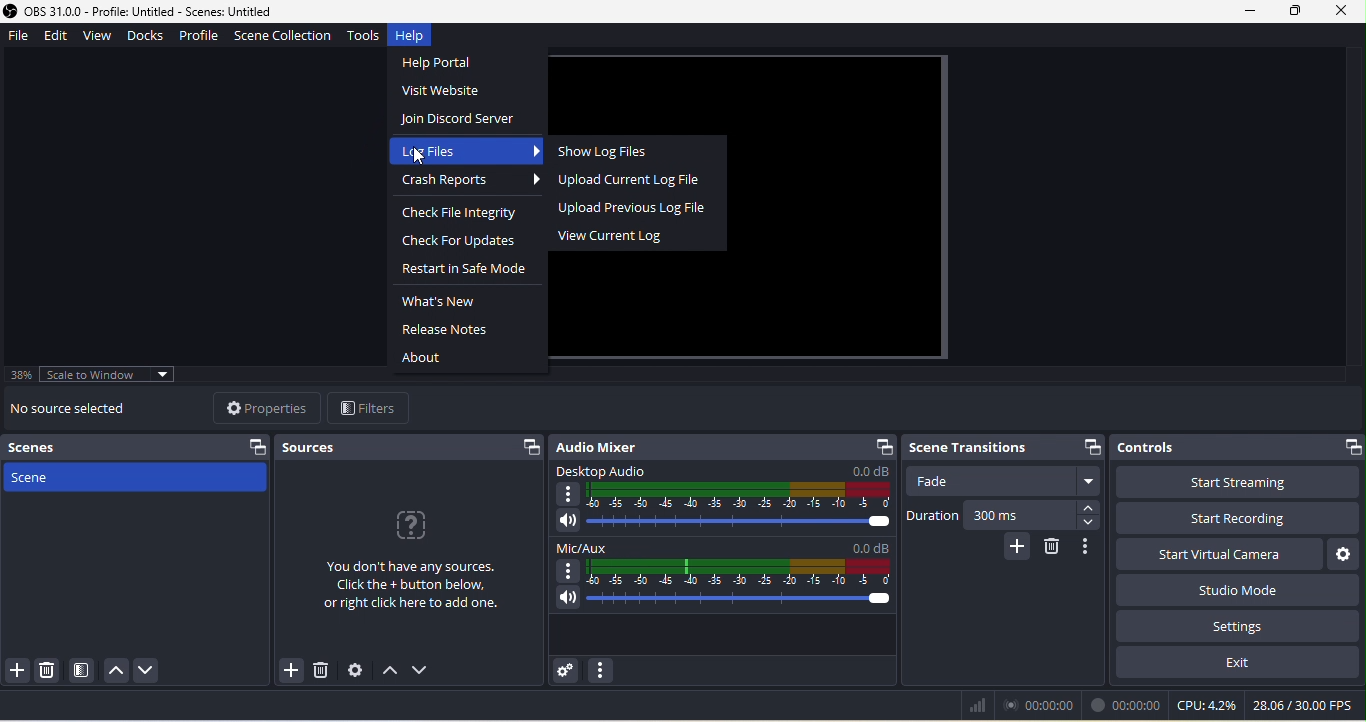 Image resolution: width=1366 pixels, height=722 pixels. Describe the element at coordinates (1209, 706) in the screenshot. I see `cpu 0.1%` at that location.